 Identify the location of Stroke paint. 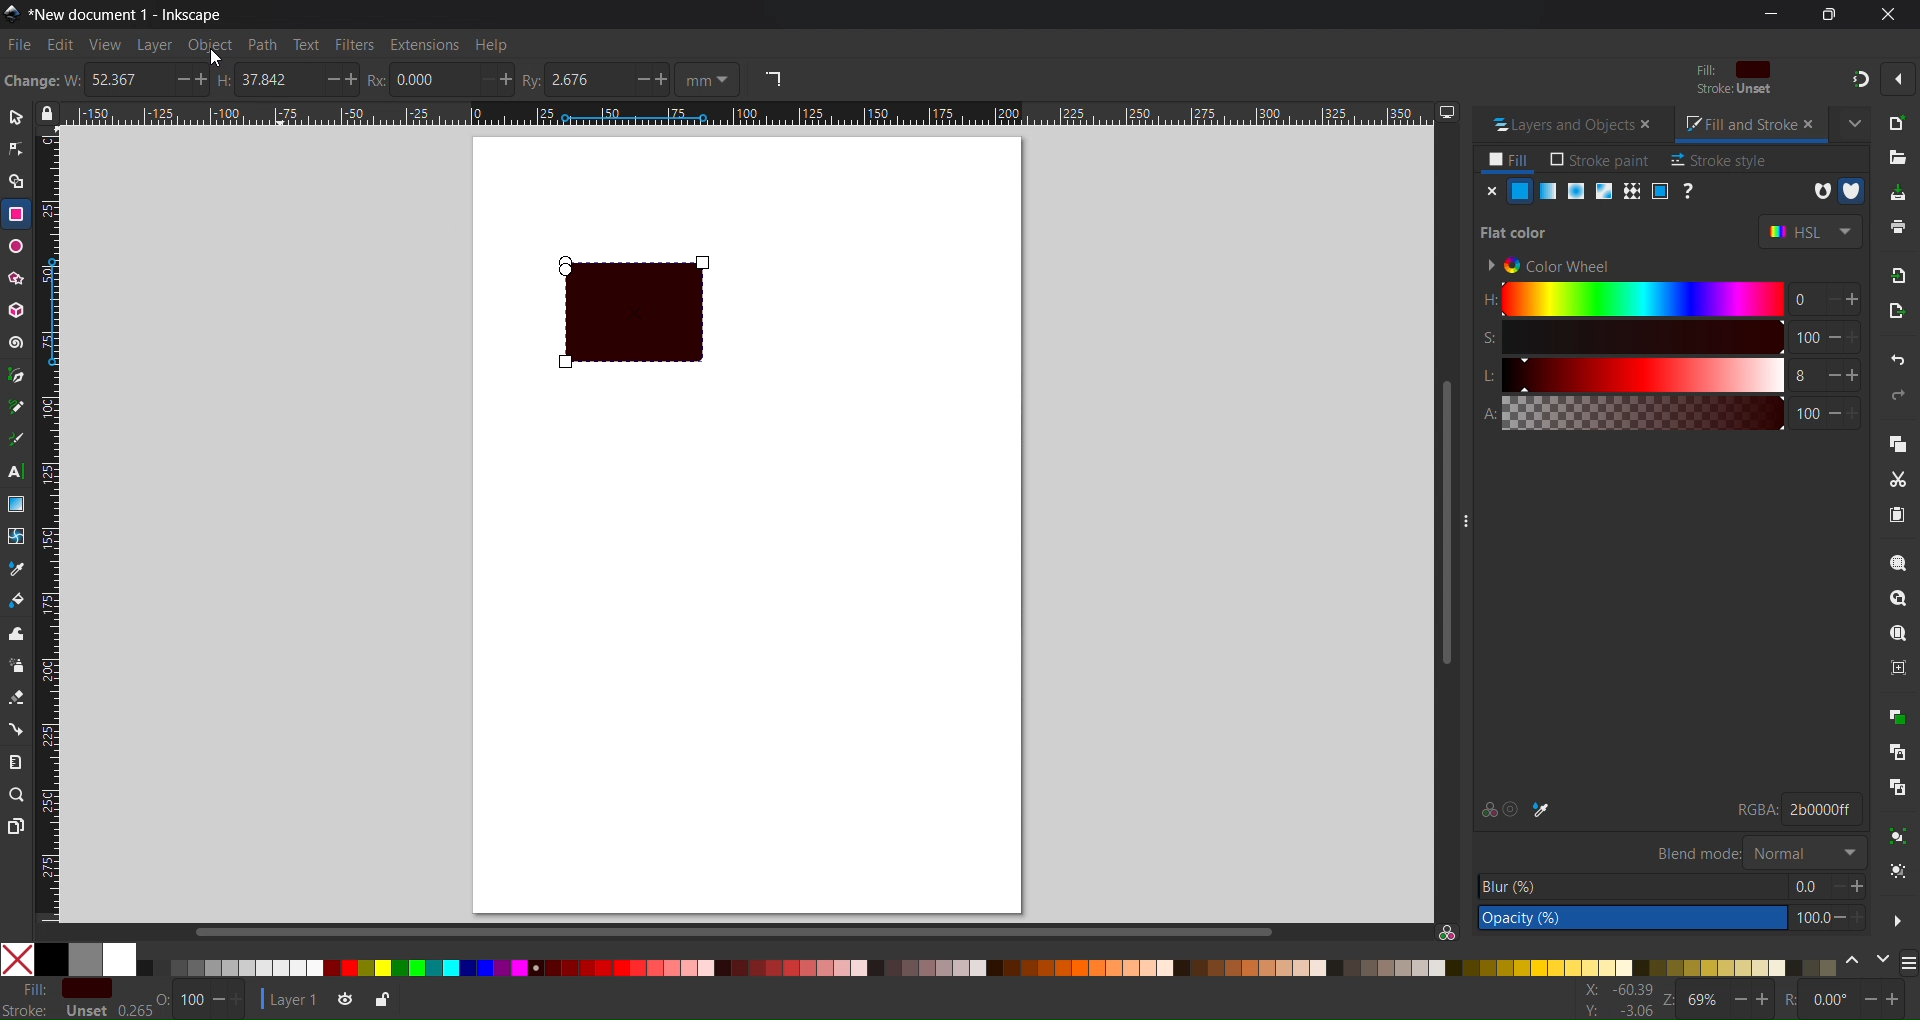
(1600, 160).